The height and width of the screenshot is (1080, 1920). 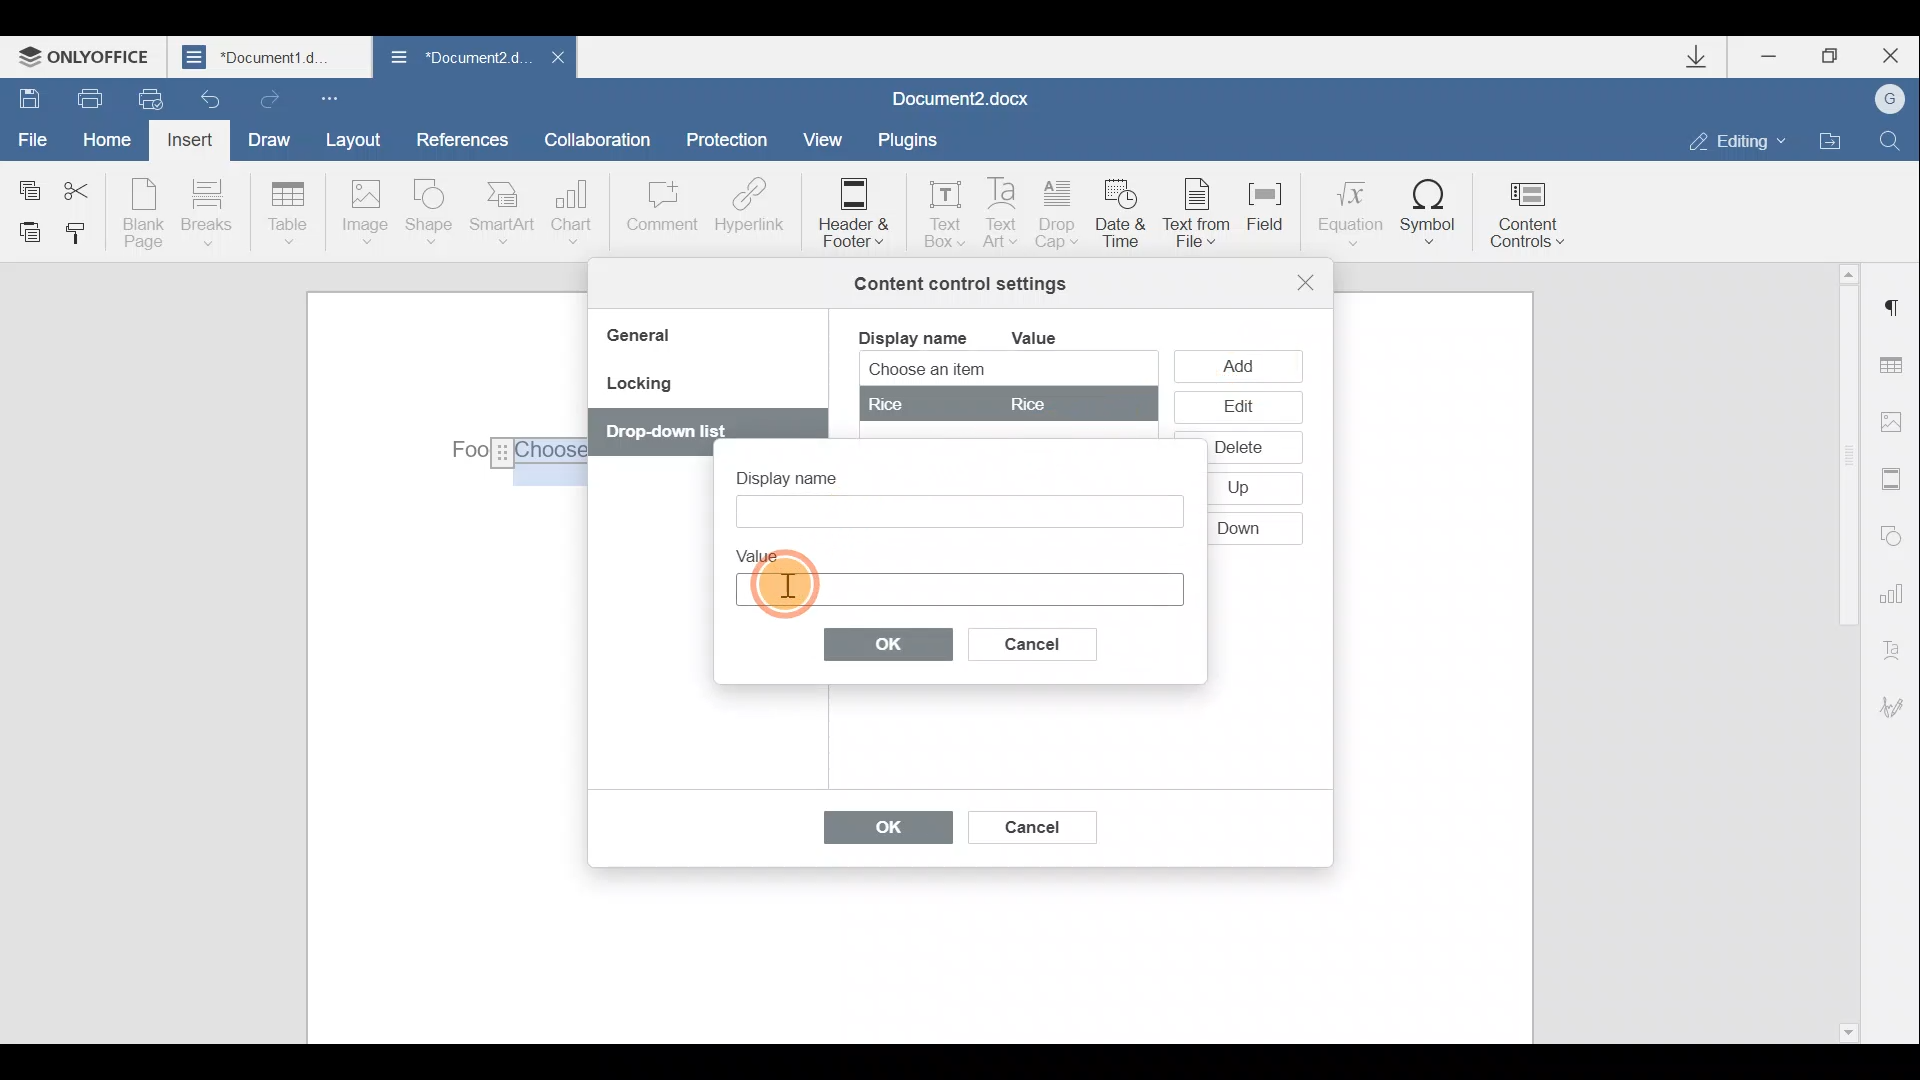 What do you see at coordinates (962, 96) in the screenshot?
I see `Document2.docx` at bounding box center [962, 96].